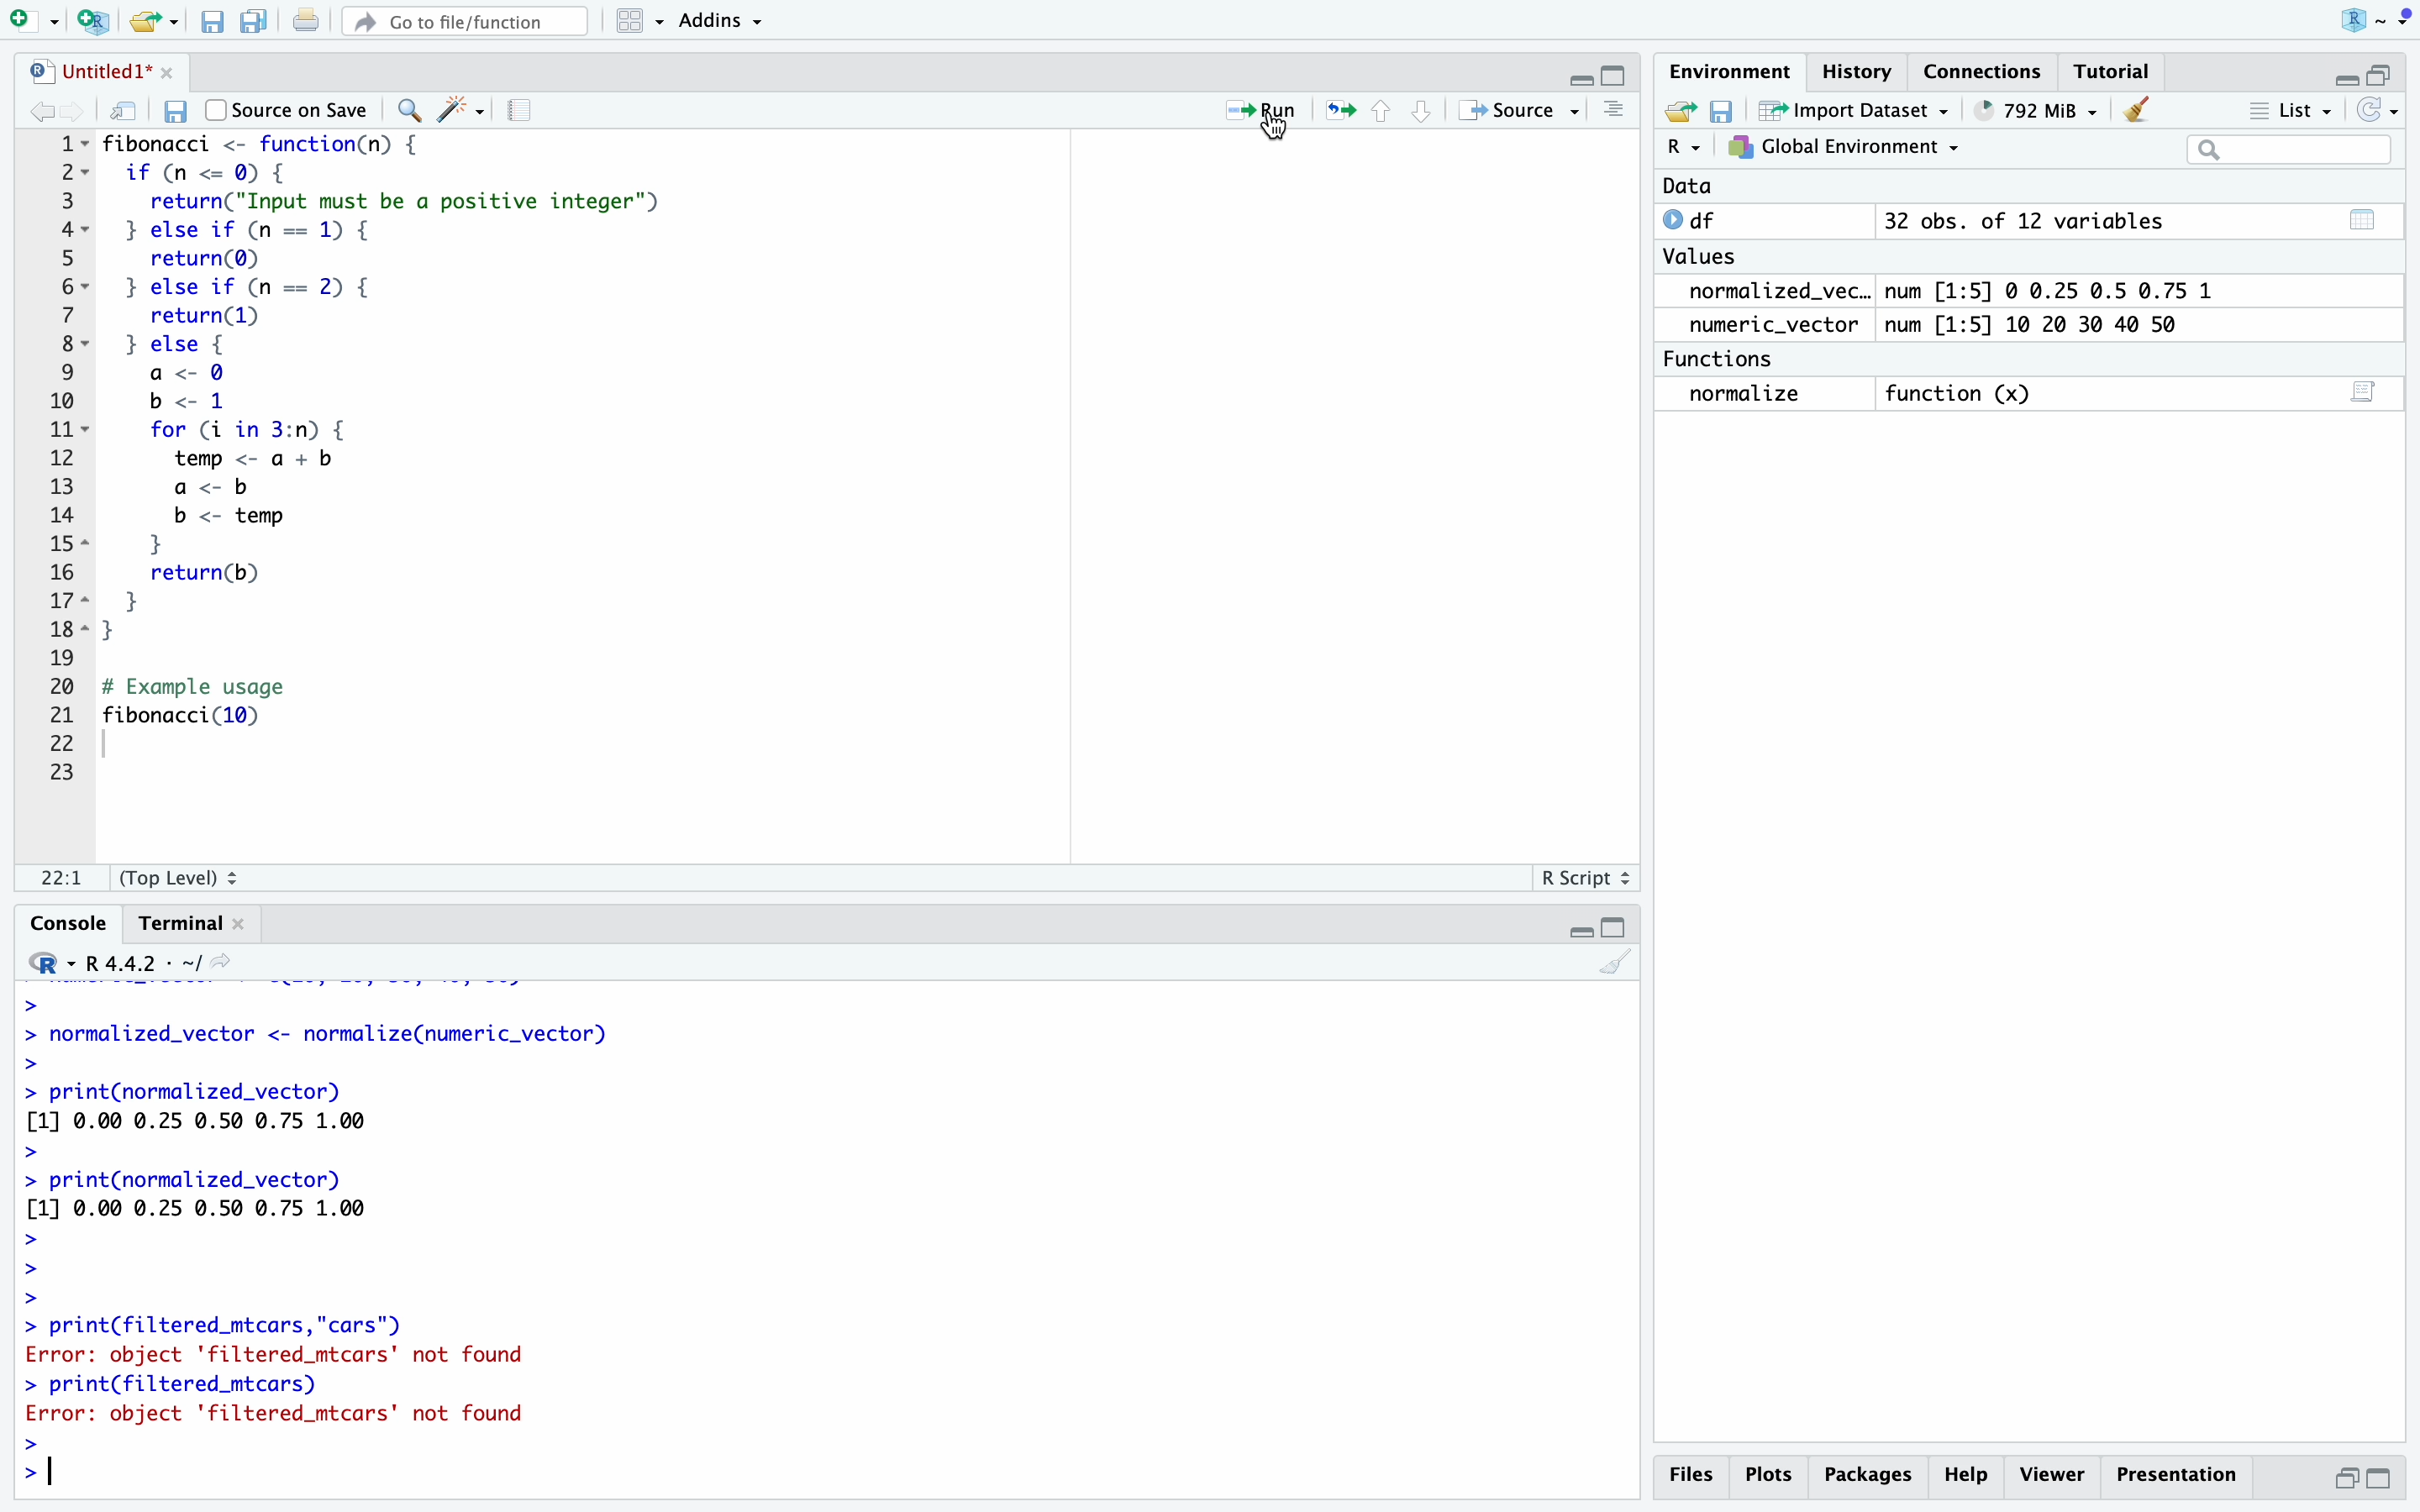  What do you see at coordinates (2368, 217) in the screenshot?
I see `table` at bounding box center [2368, 217].